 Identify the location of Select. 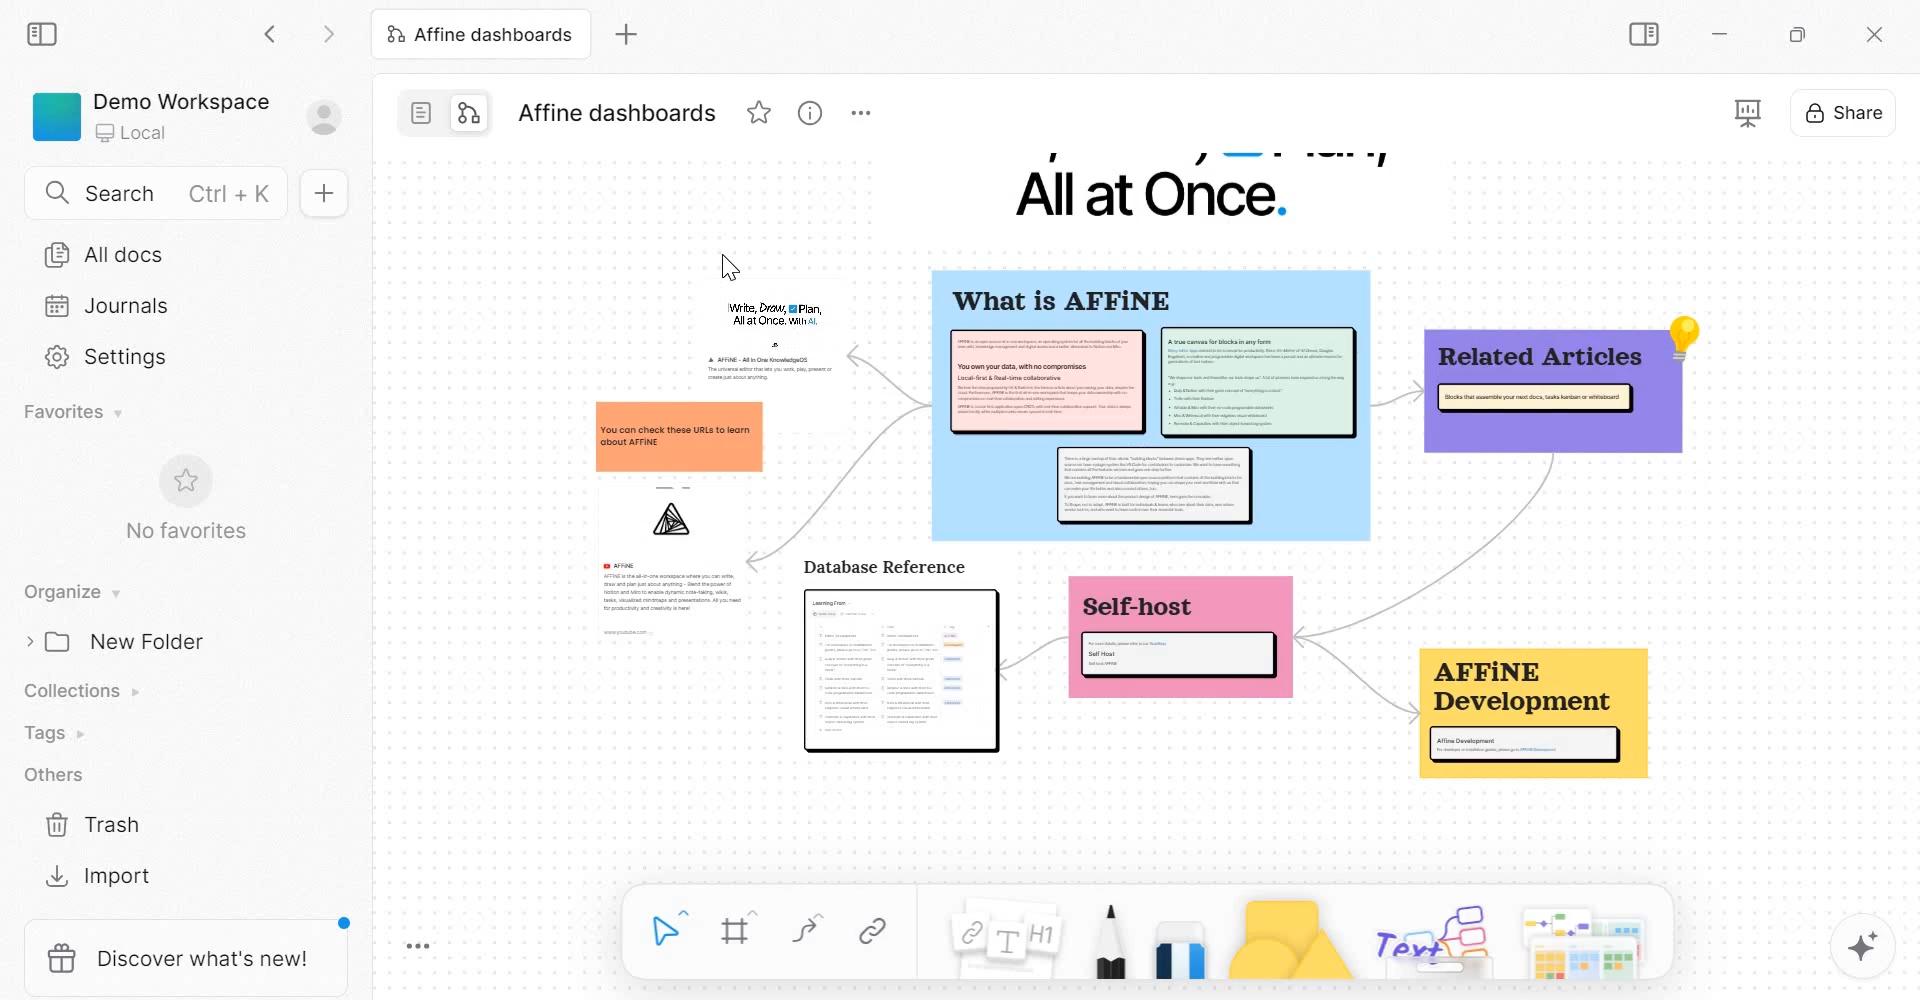
(669, 928).